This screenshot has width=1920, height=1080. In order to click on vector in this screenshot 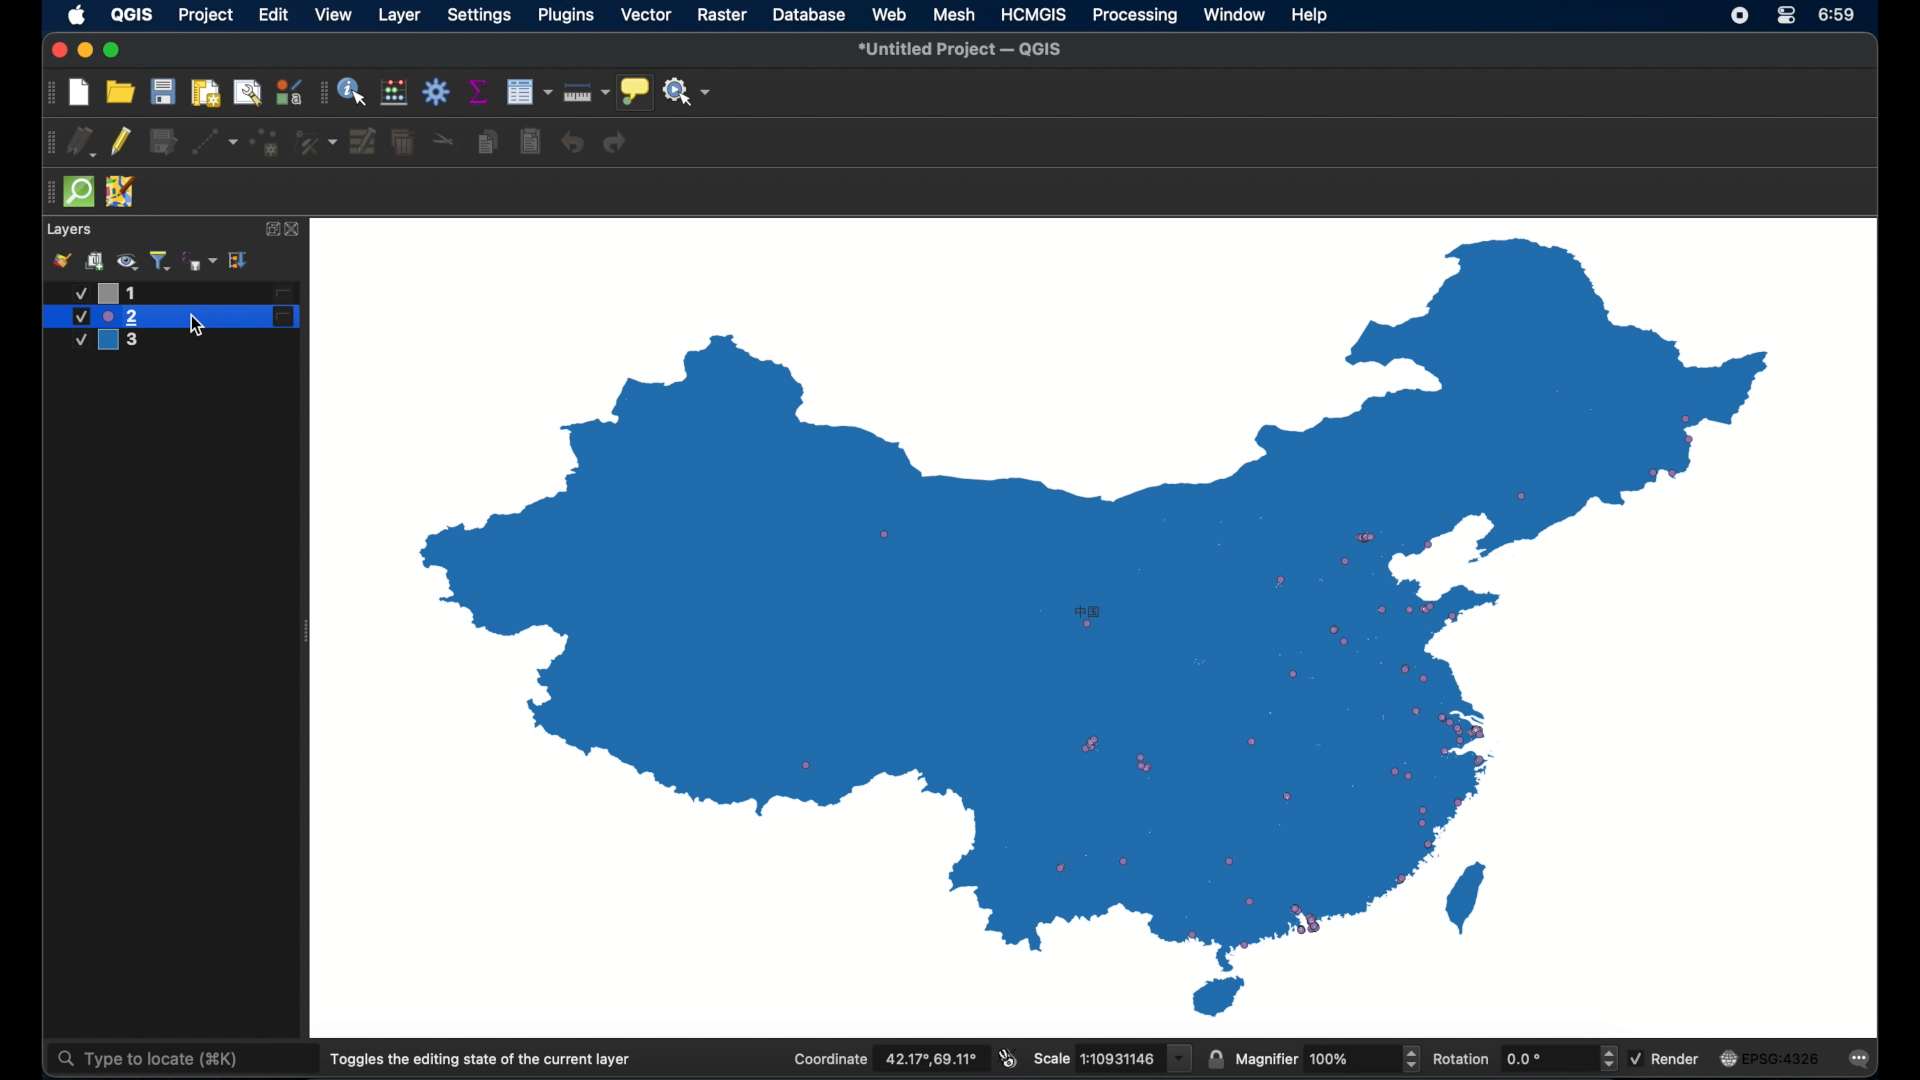, I will do `click(645, 15)`.